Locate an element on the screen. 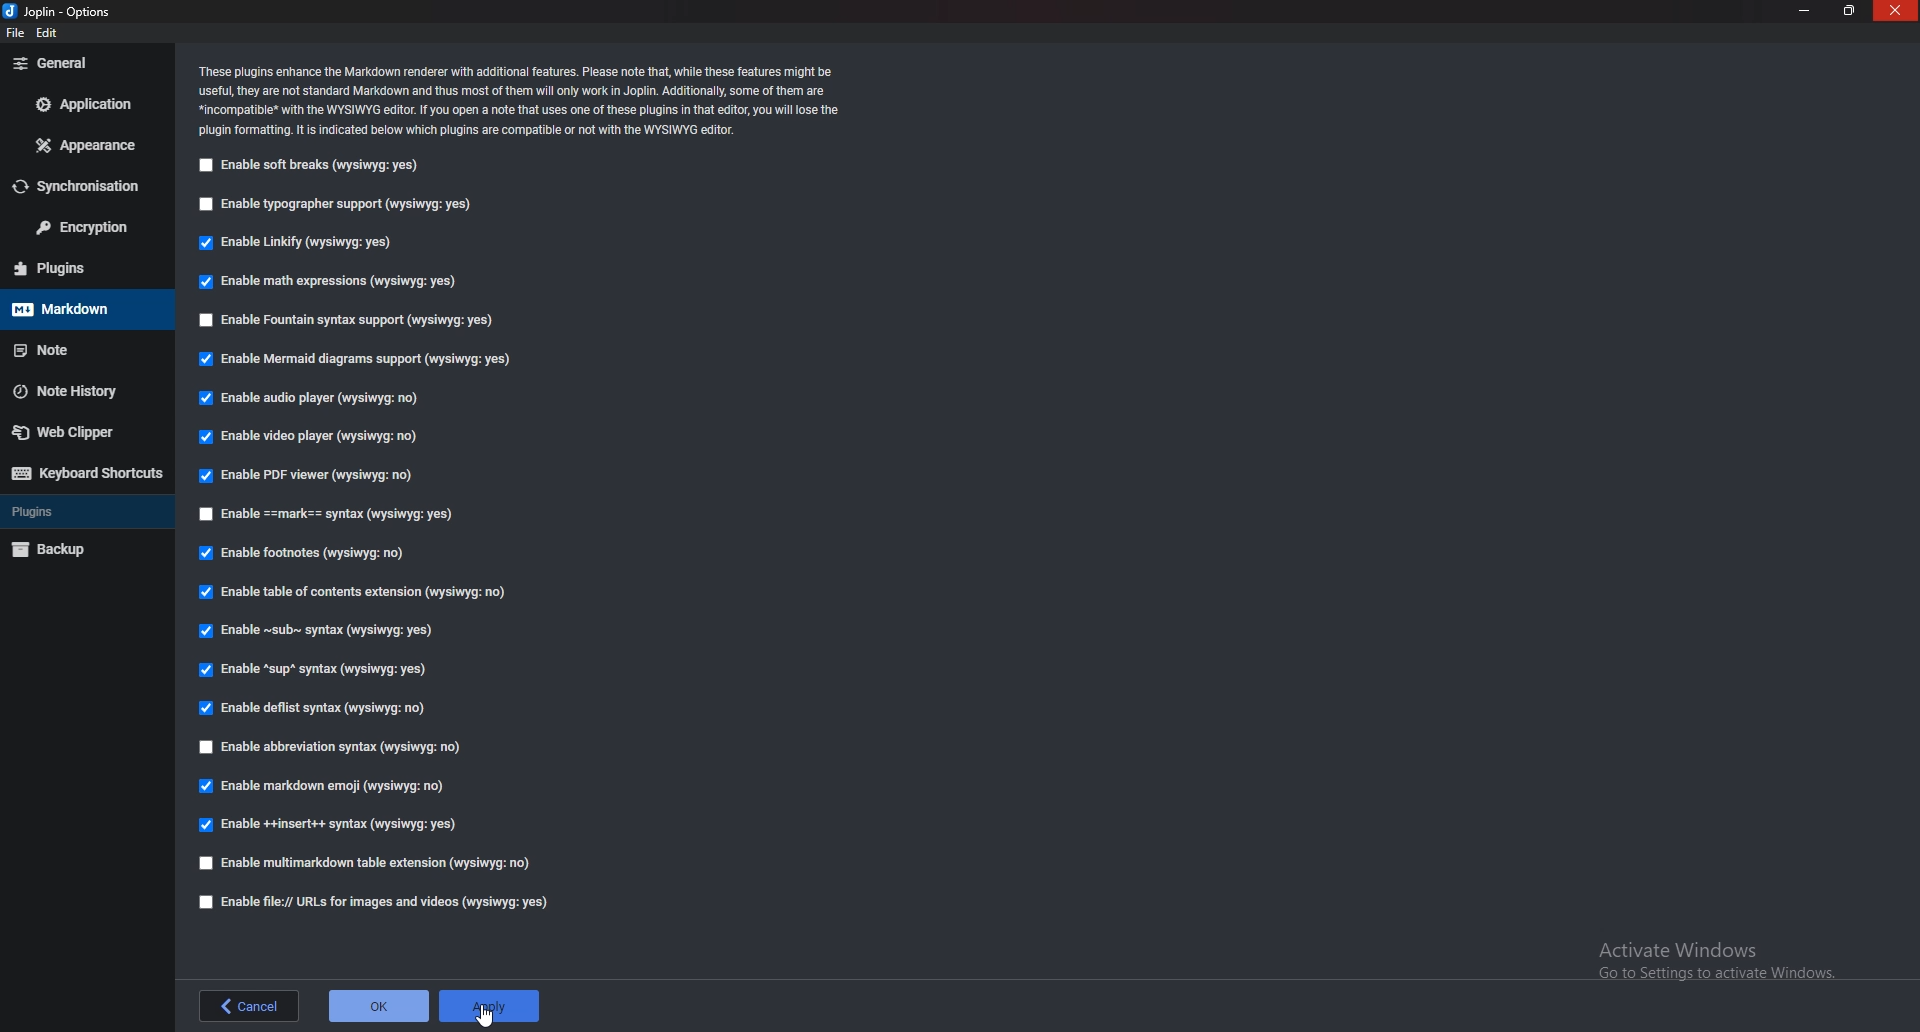 Image resolution: width=1920 pixels, height=1032 pixels. enable video player is located at coordinates (316, 439).